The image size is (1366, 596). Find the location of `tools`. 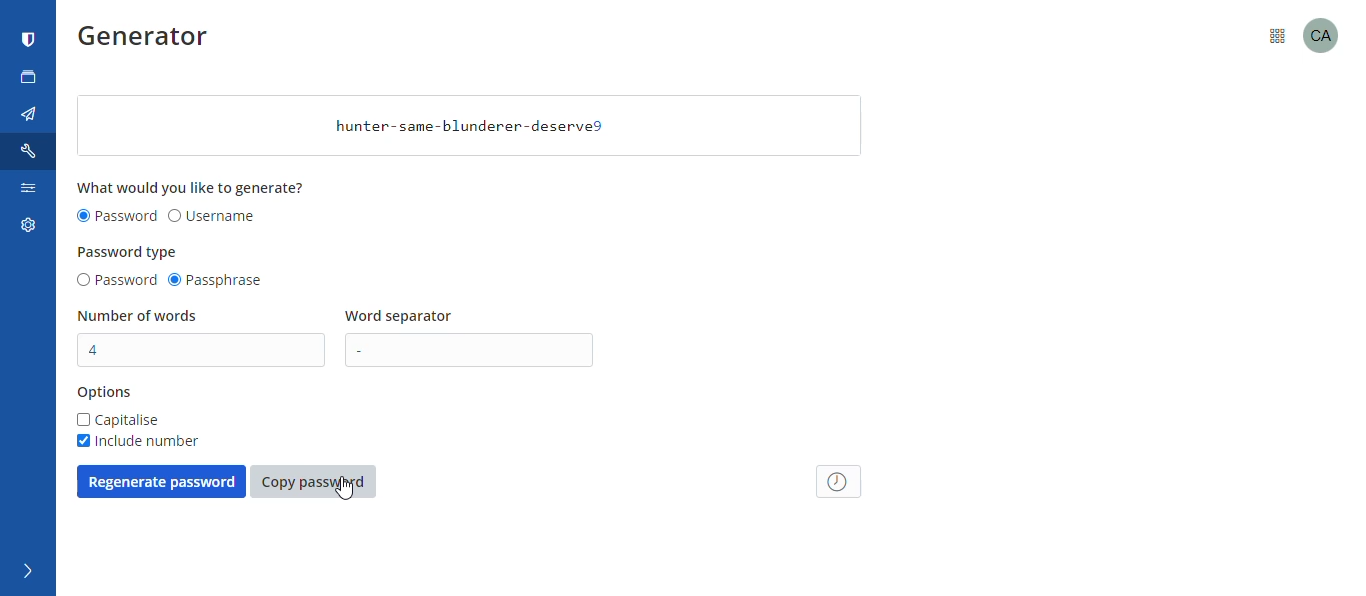

tools is located at coordinates (31, 151).